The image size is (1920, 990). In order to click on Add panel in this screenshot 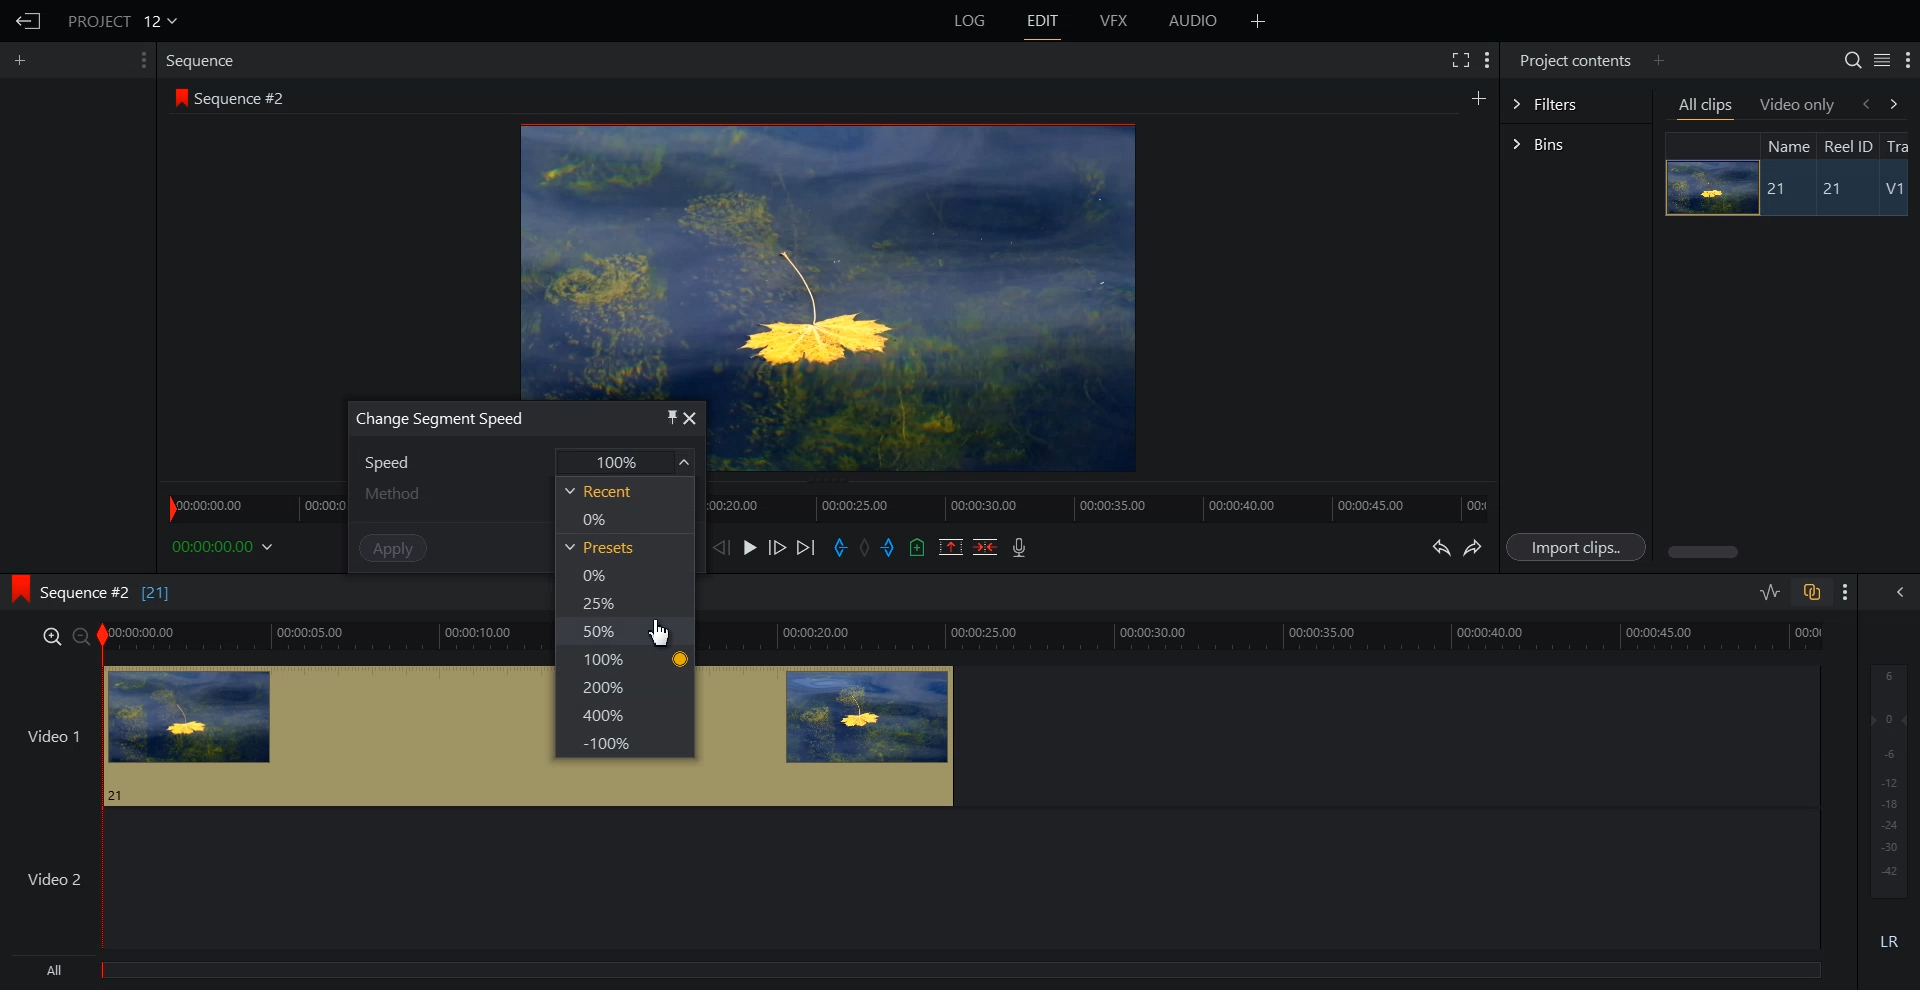, I will do `click(1478, 97)`.